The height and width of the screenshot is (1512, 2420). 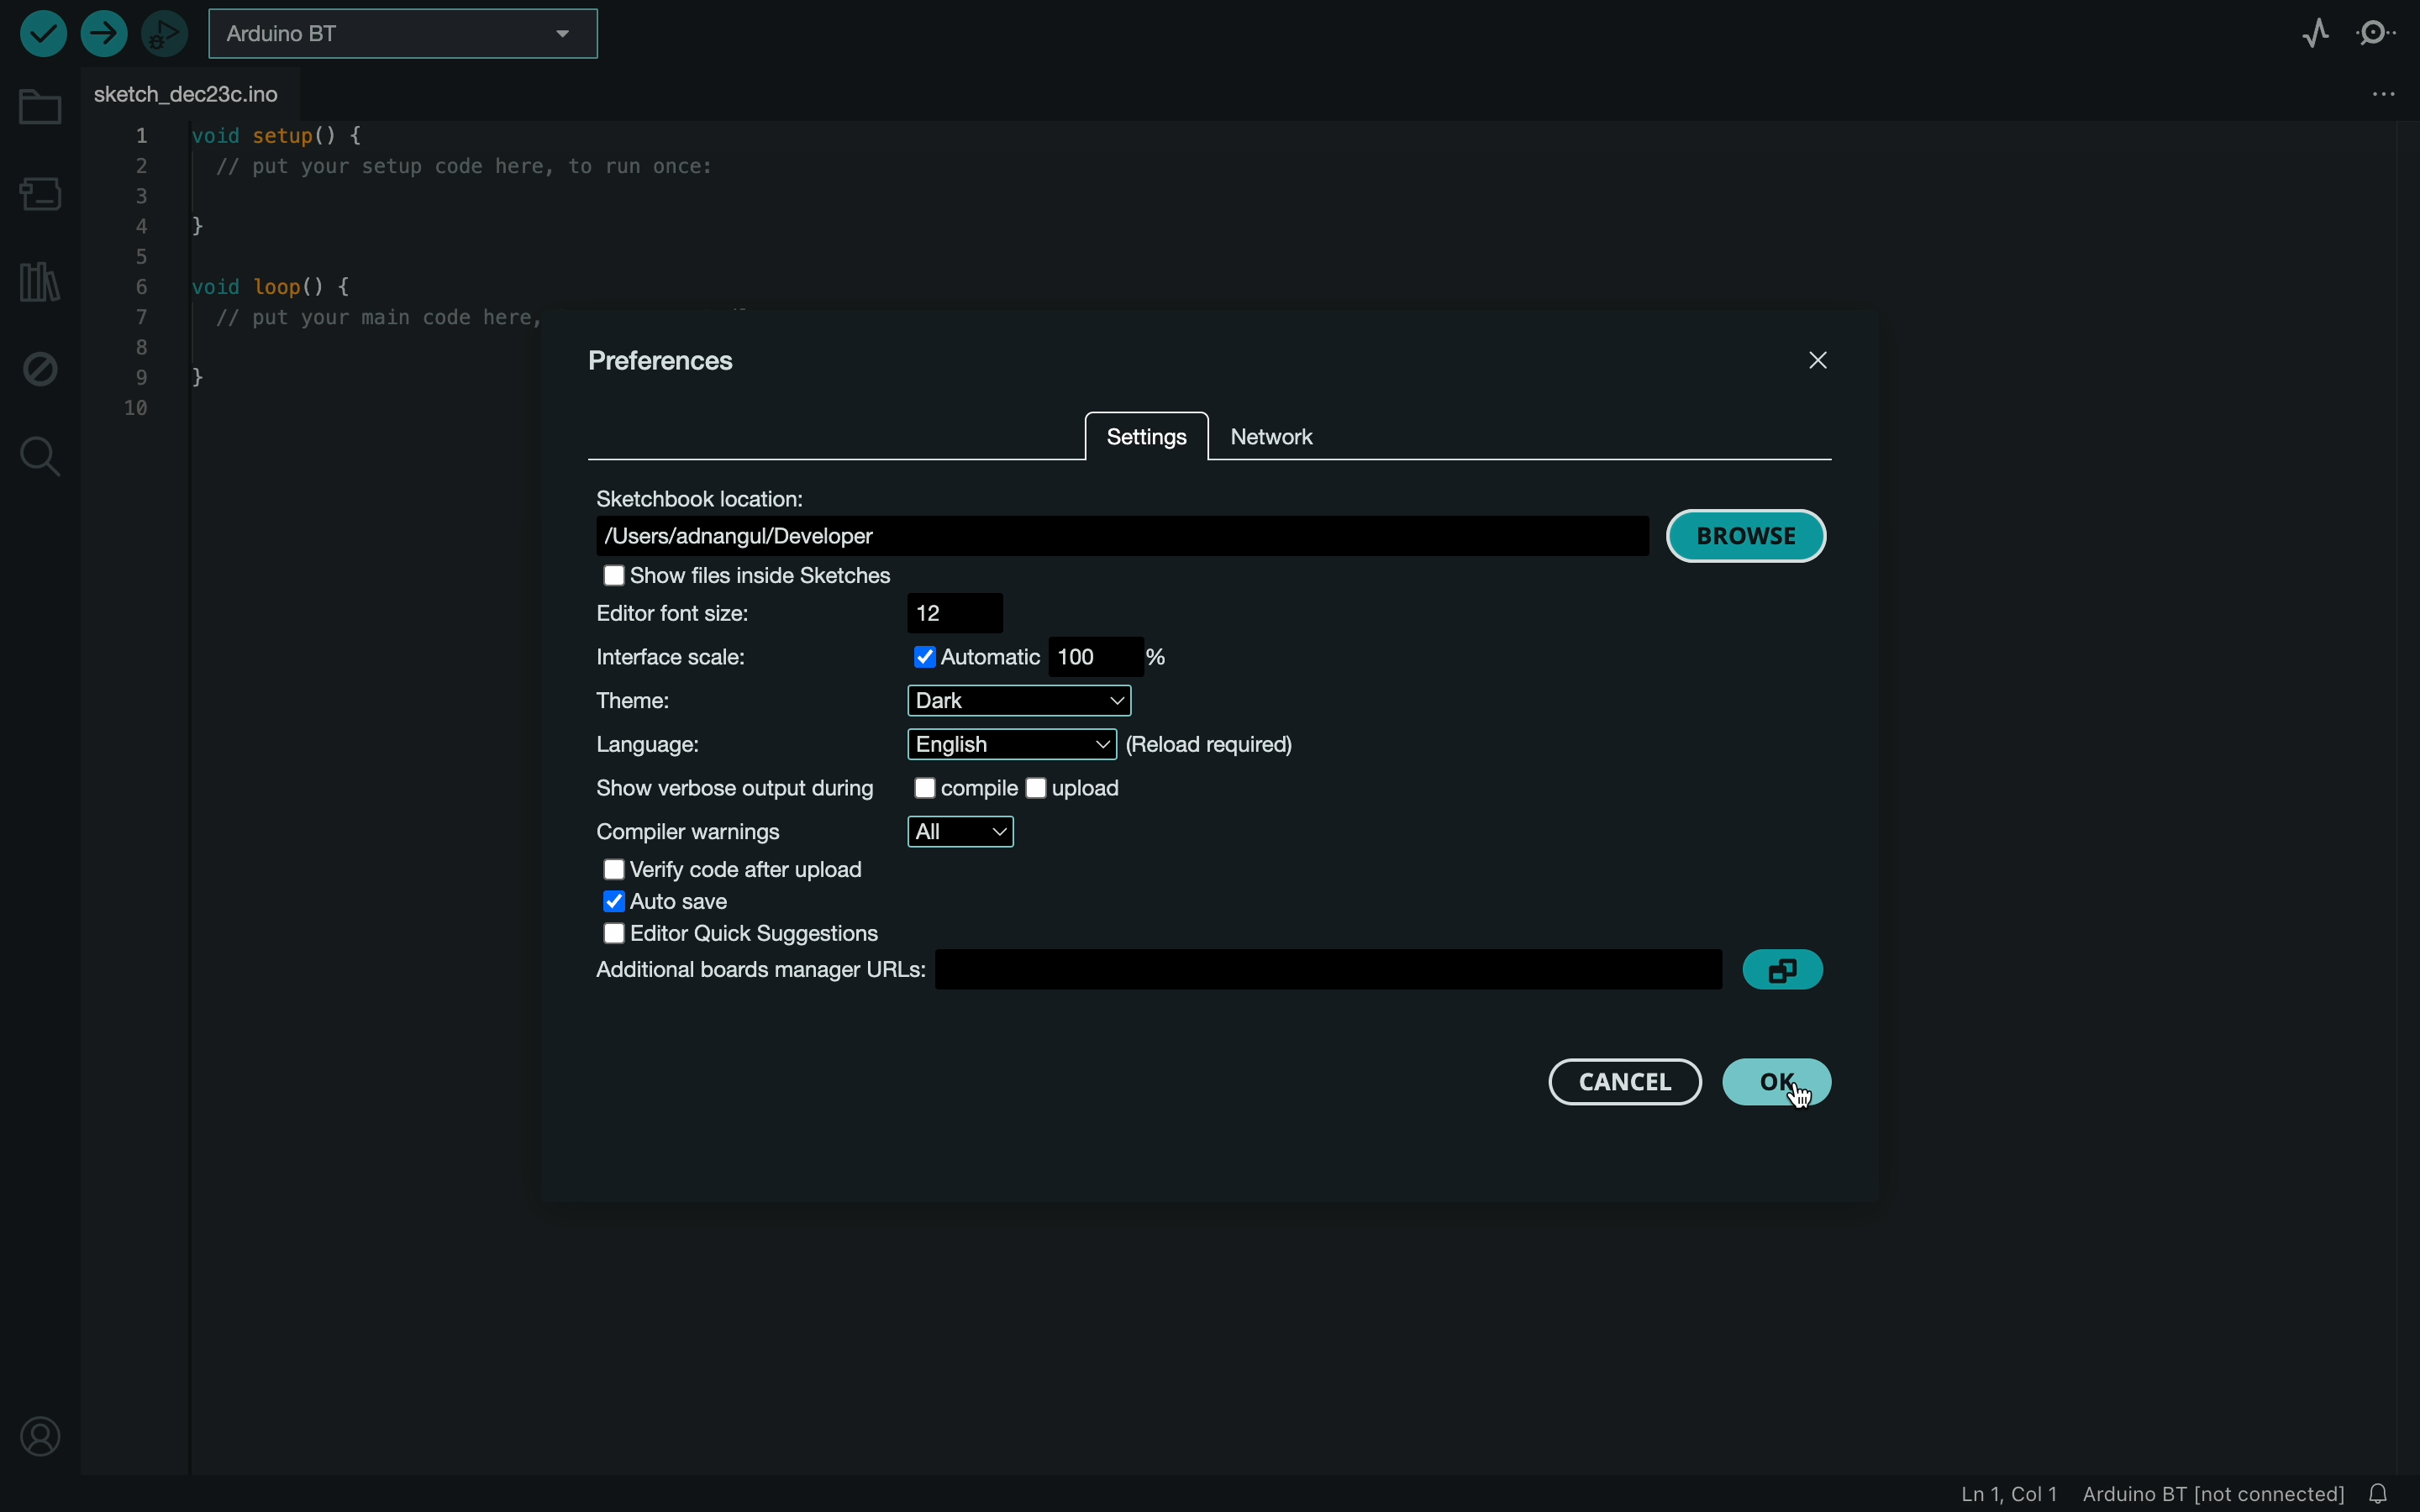 What do you see at coordinates (1118, 516) in the screenshot?
I see `location` at bounding box center [1118, 516].